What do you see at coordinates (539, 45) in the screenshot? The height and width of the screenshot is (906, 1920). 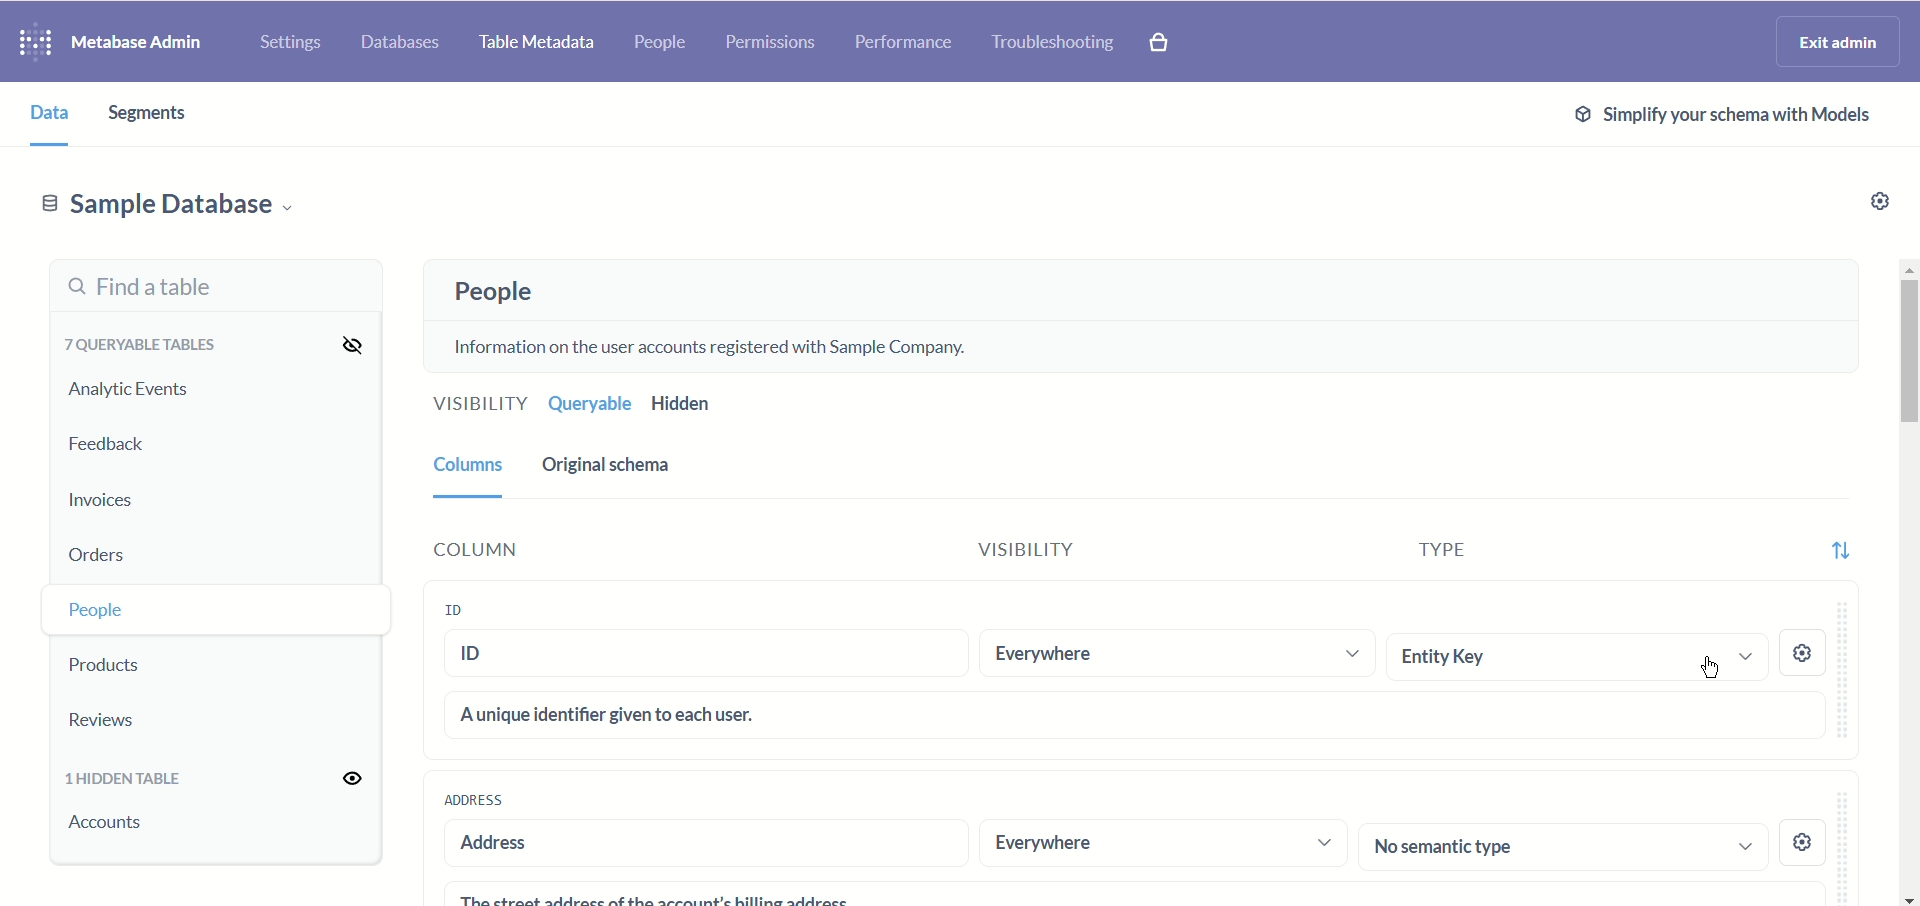 I see `Table Metadata` at bounding box center [539, 45].